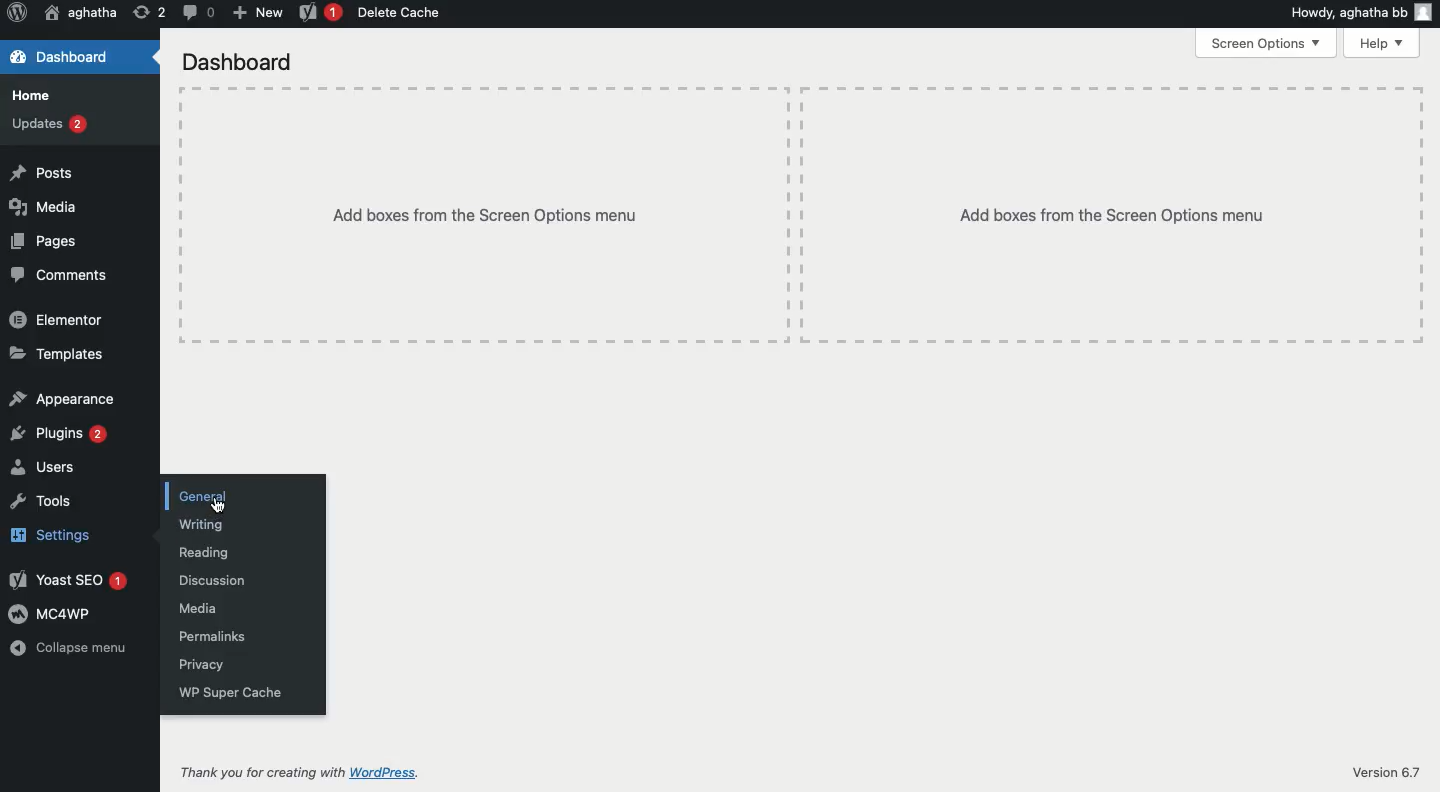 Image resolution: width=1440 pixels, height=792 pixels. What do you see at coordinates (57, 56) in the screenshot?
I see `Dashboard` at bounding box center [57, 56].